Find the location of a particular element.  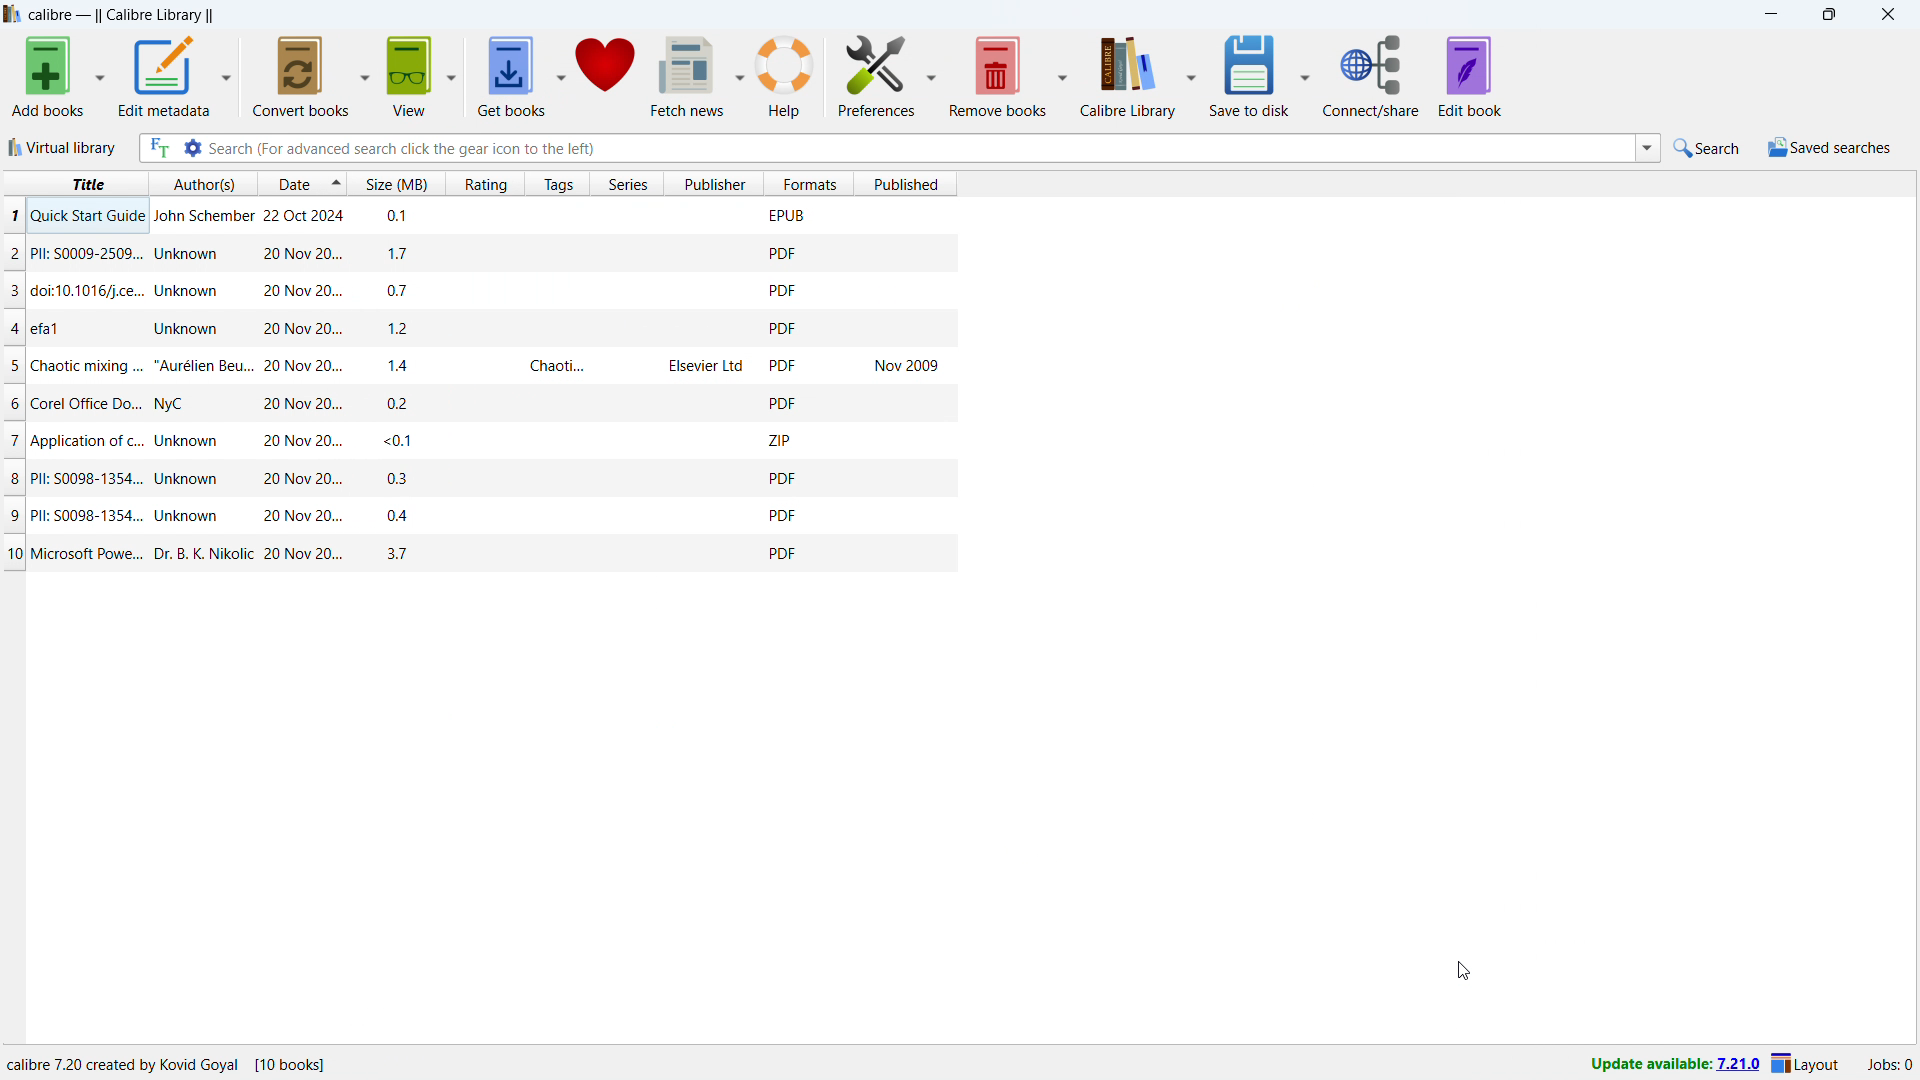

edit metadata options is located at coordinates (227, 73).